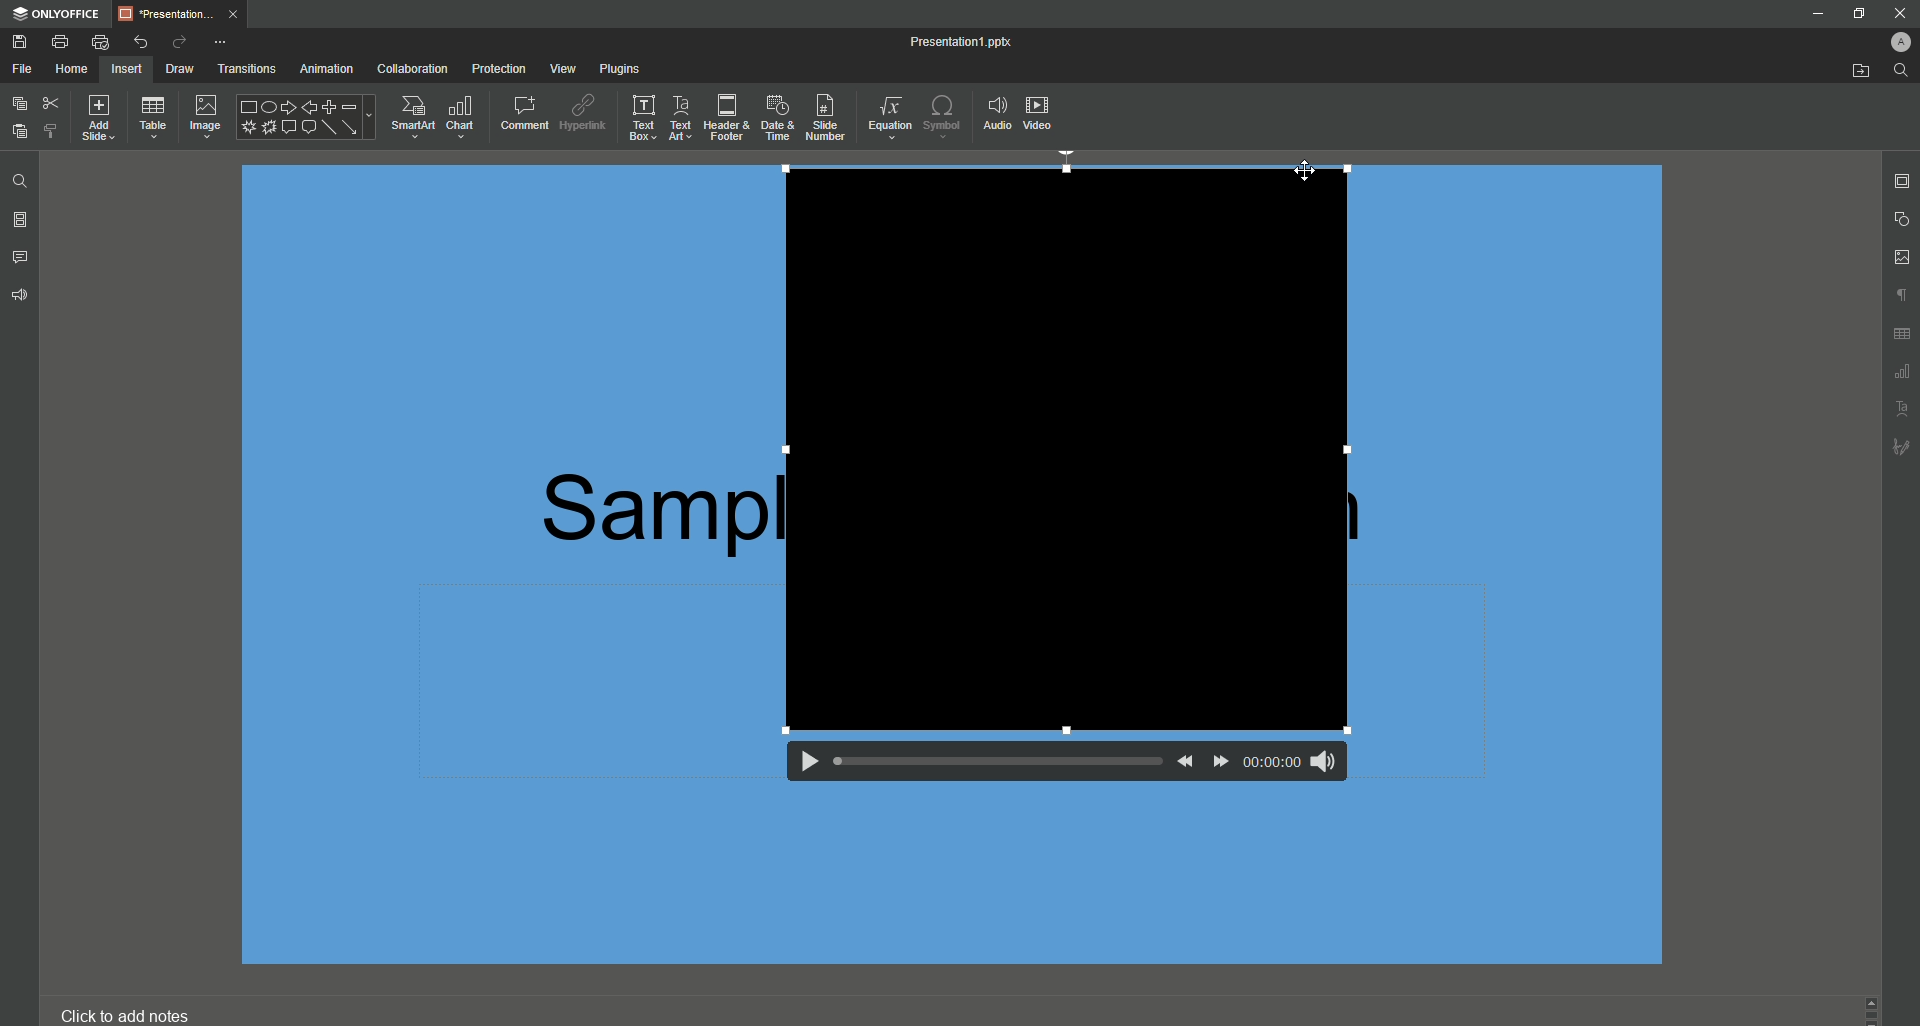  What do you see at coordinates (53, 130) in the screenshot?
I see `Choose Styling` at bounding box center [53, 130].